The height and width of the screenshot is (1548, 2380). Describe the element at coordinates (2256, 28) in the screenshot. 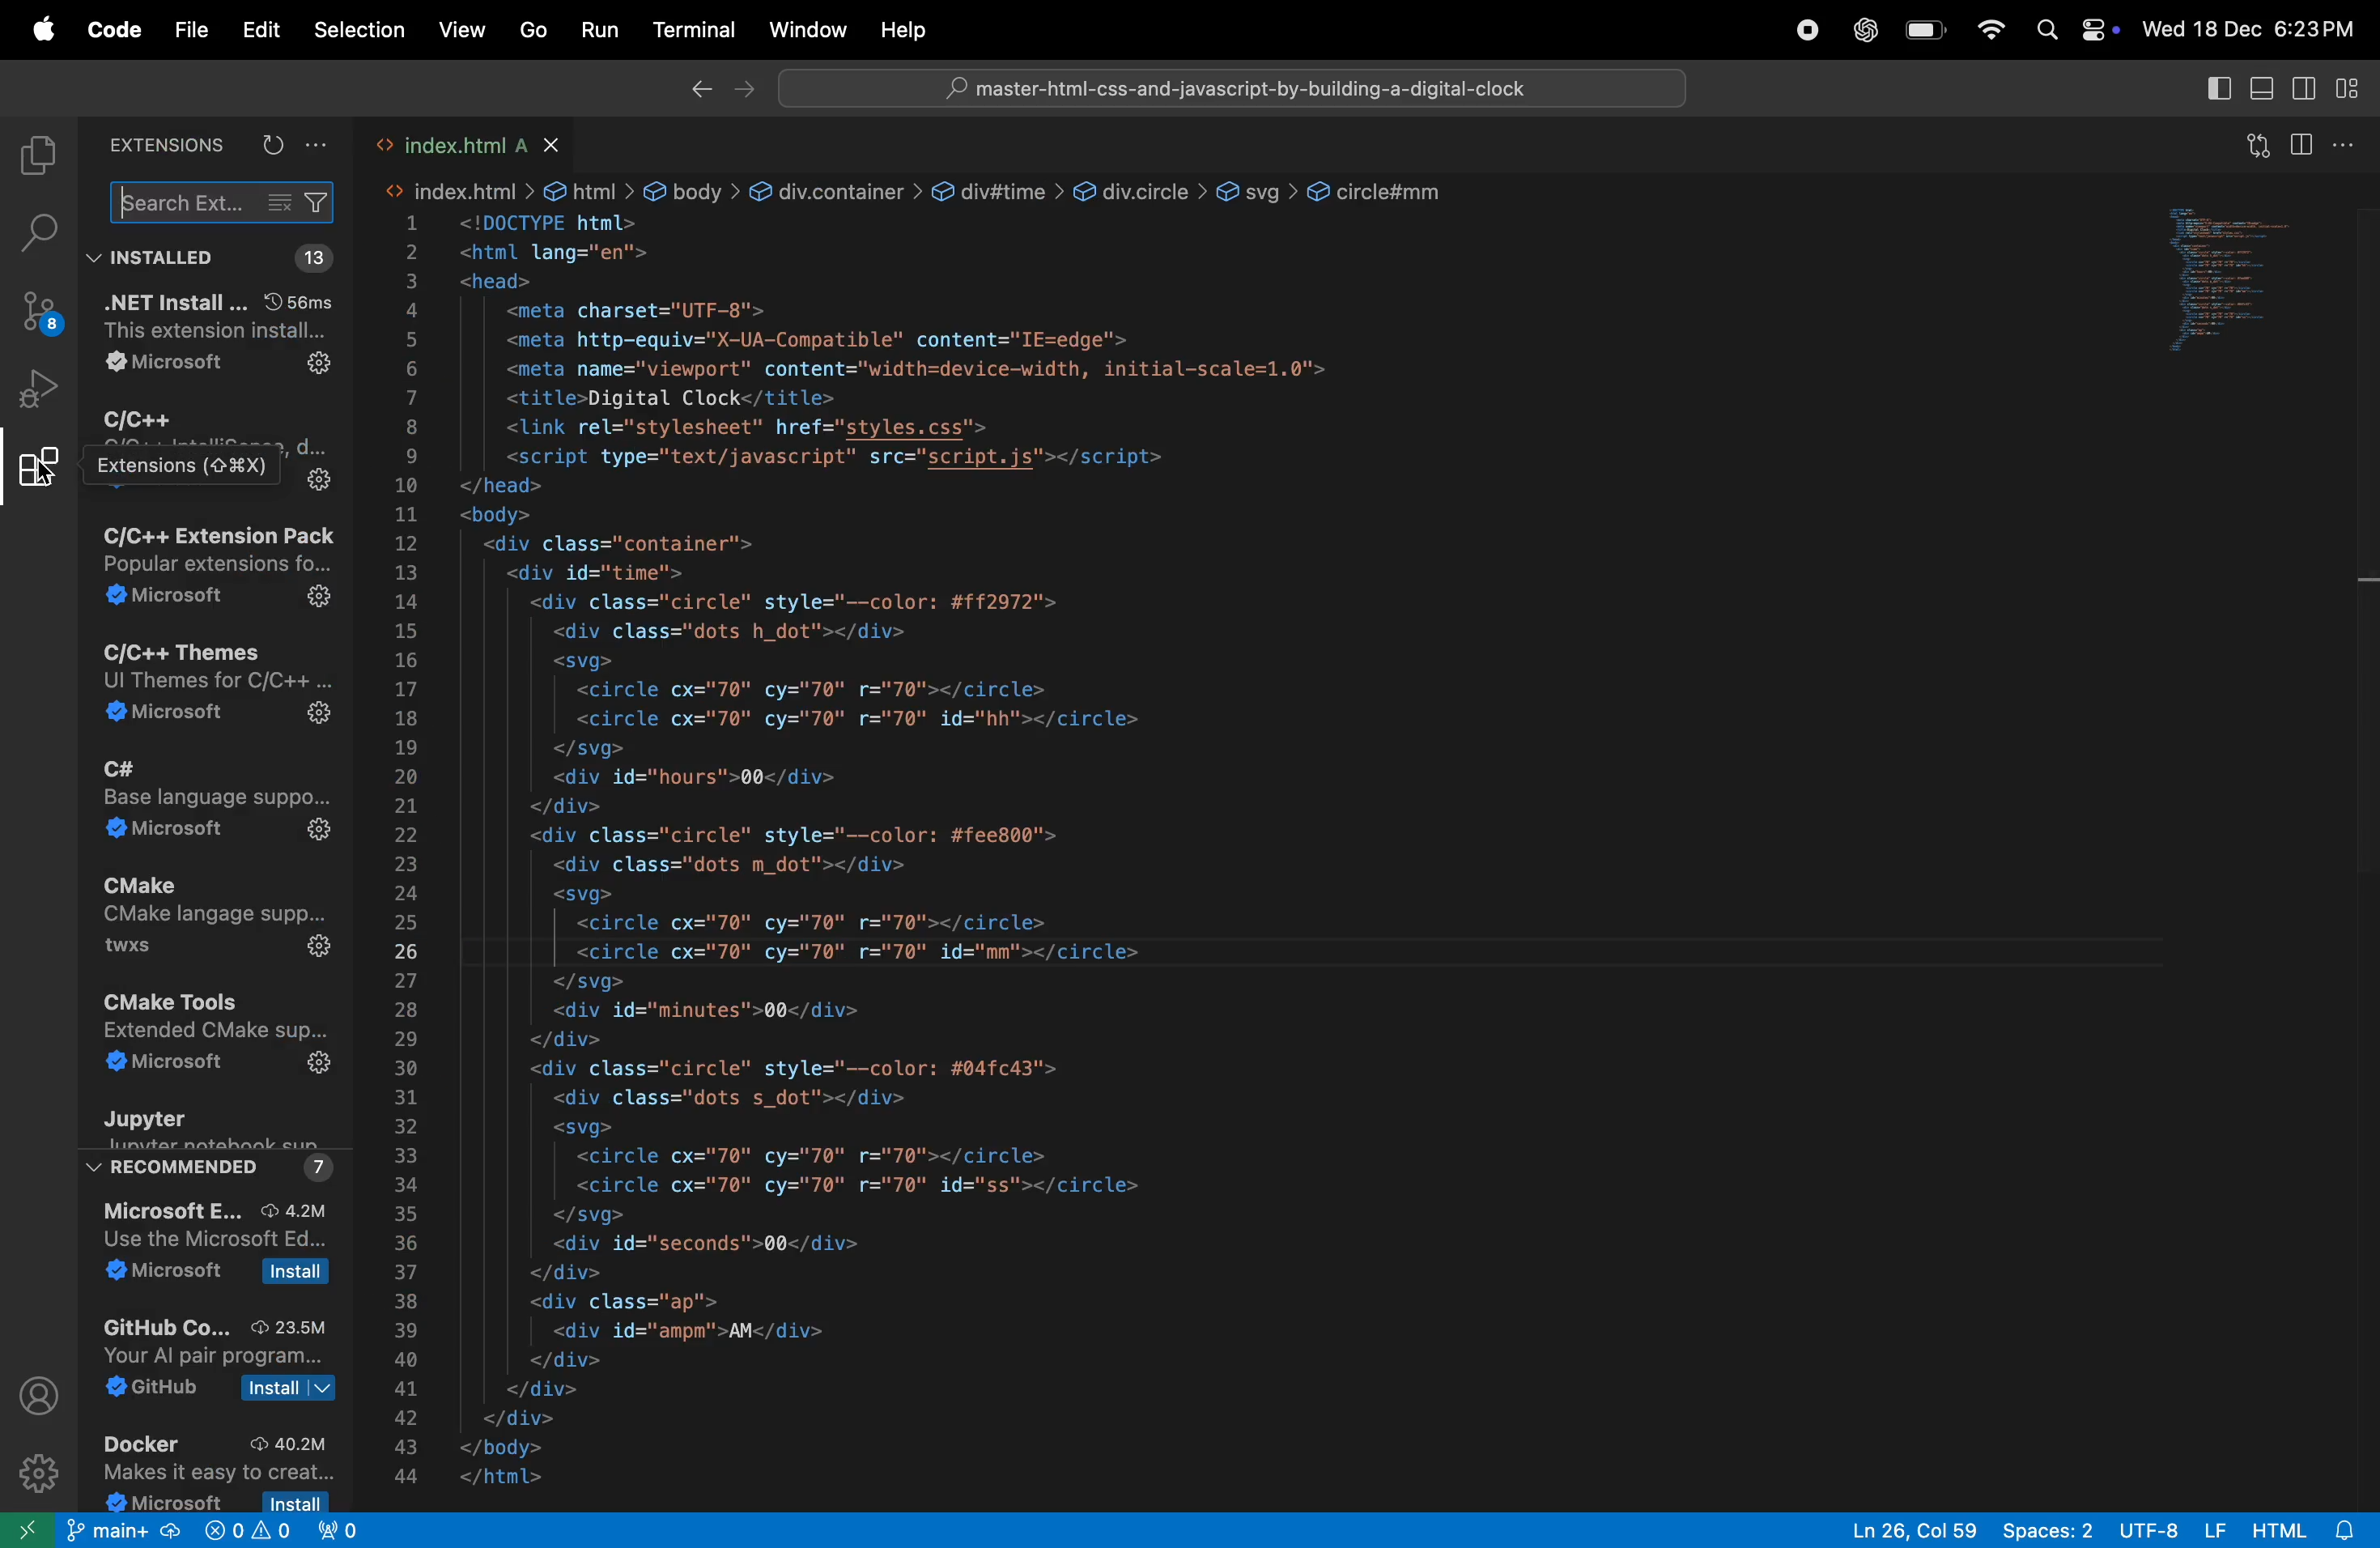

I see `date and time` at that location.